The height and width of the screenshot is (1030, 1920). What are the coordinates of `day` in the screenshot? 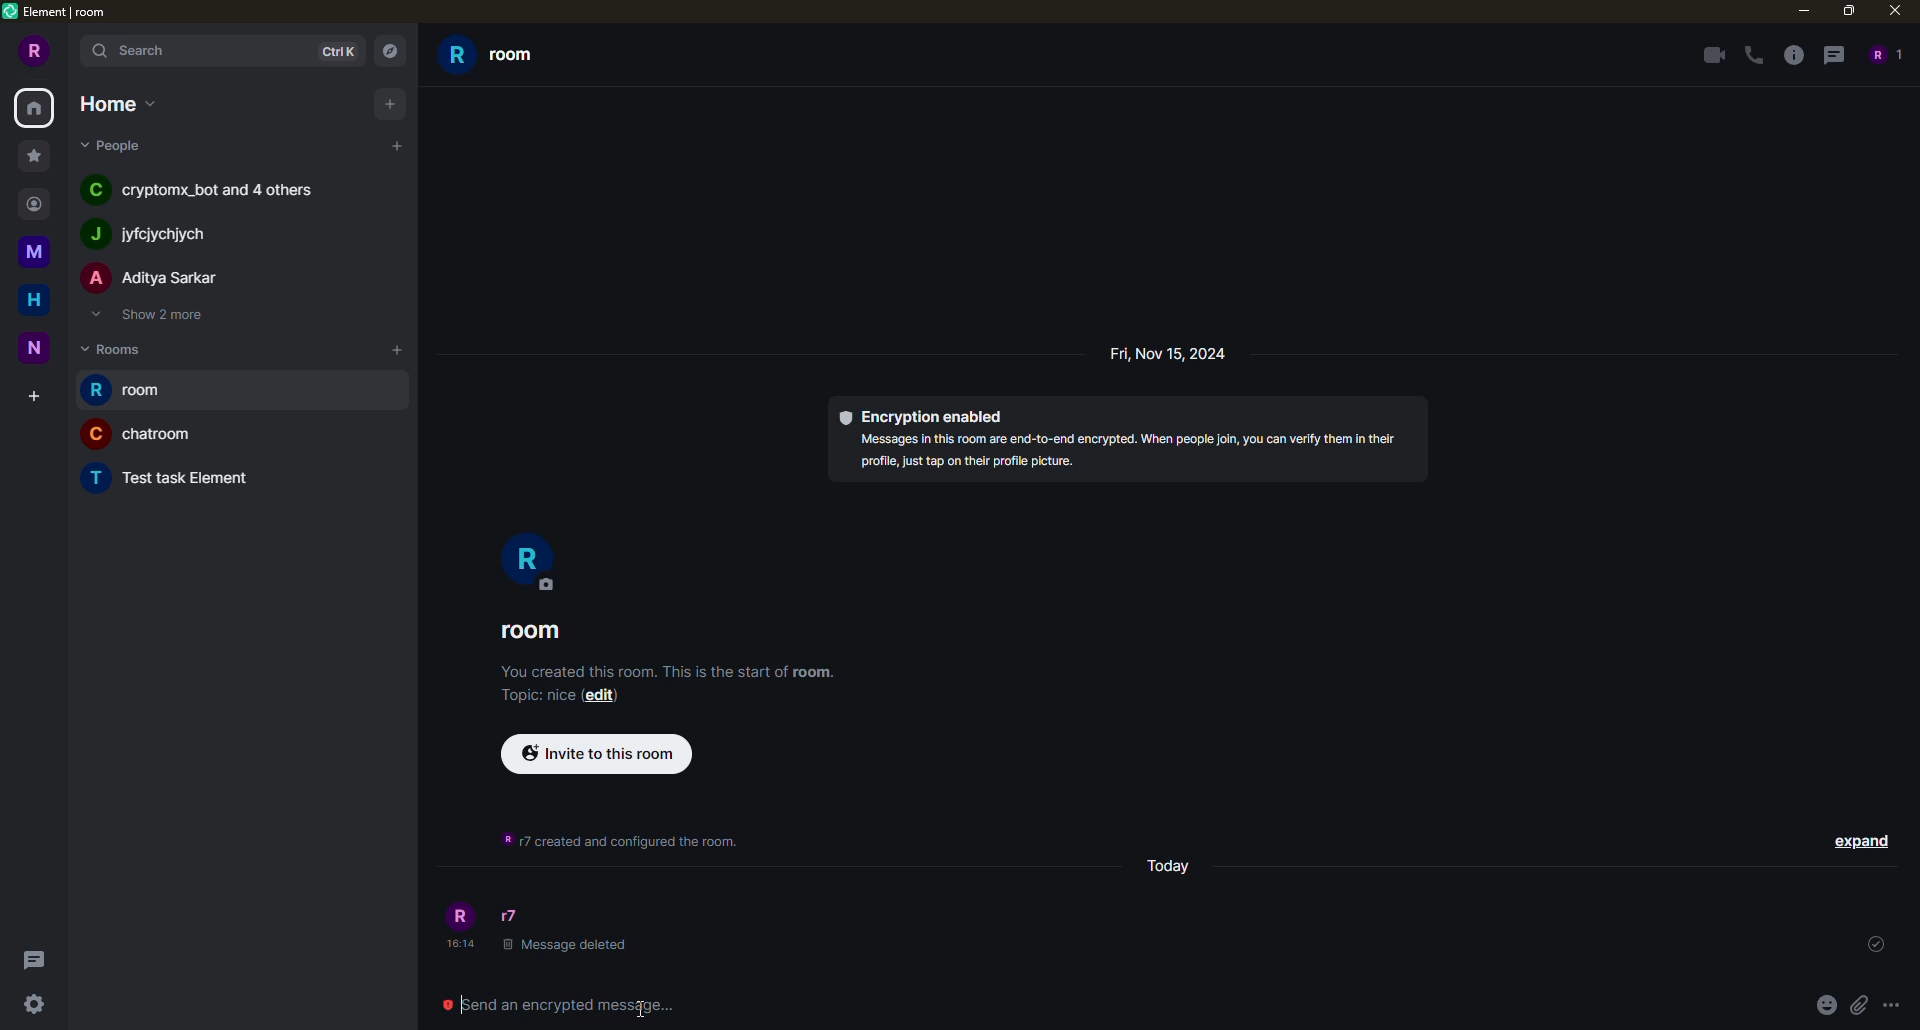 It's located at (1178, 353).